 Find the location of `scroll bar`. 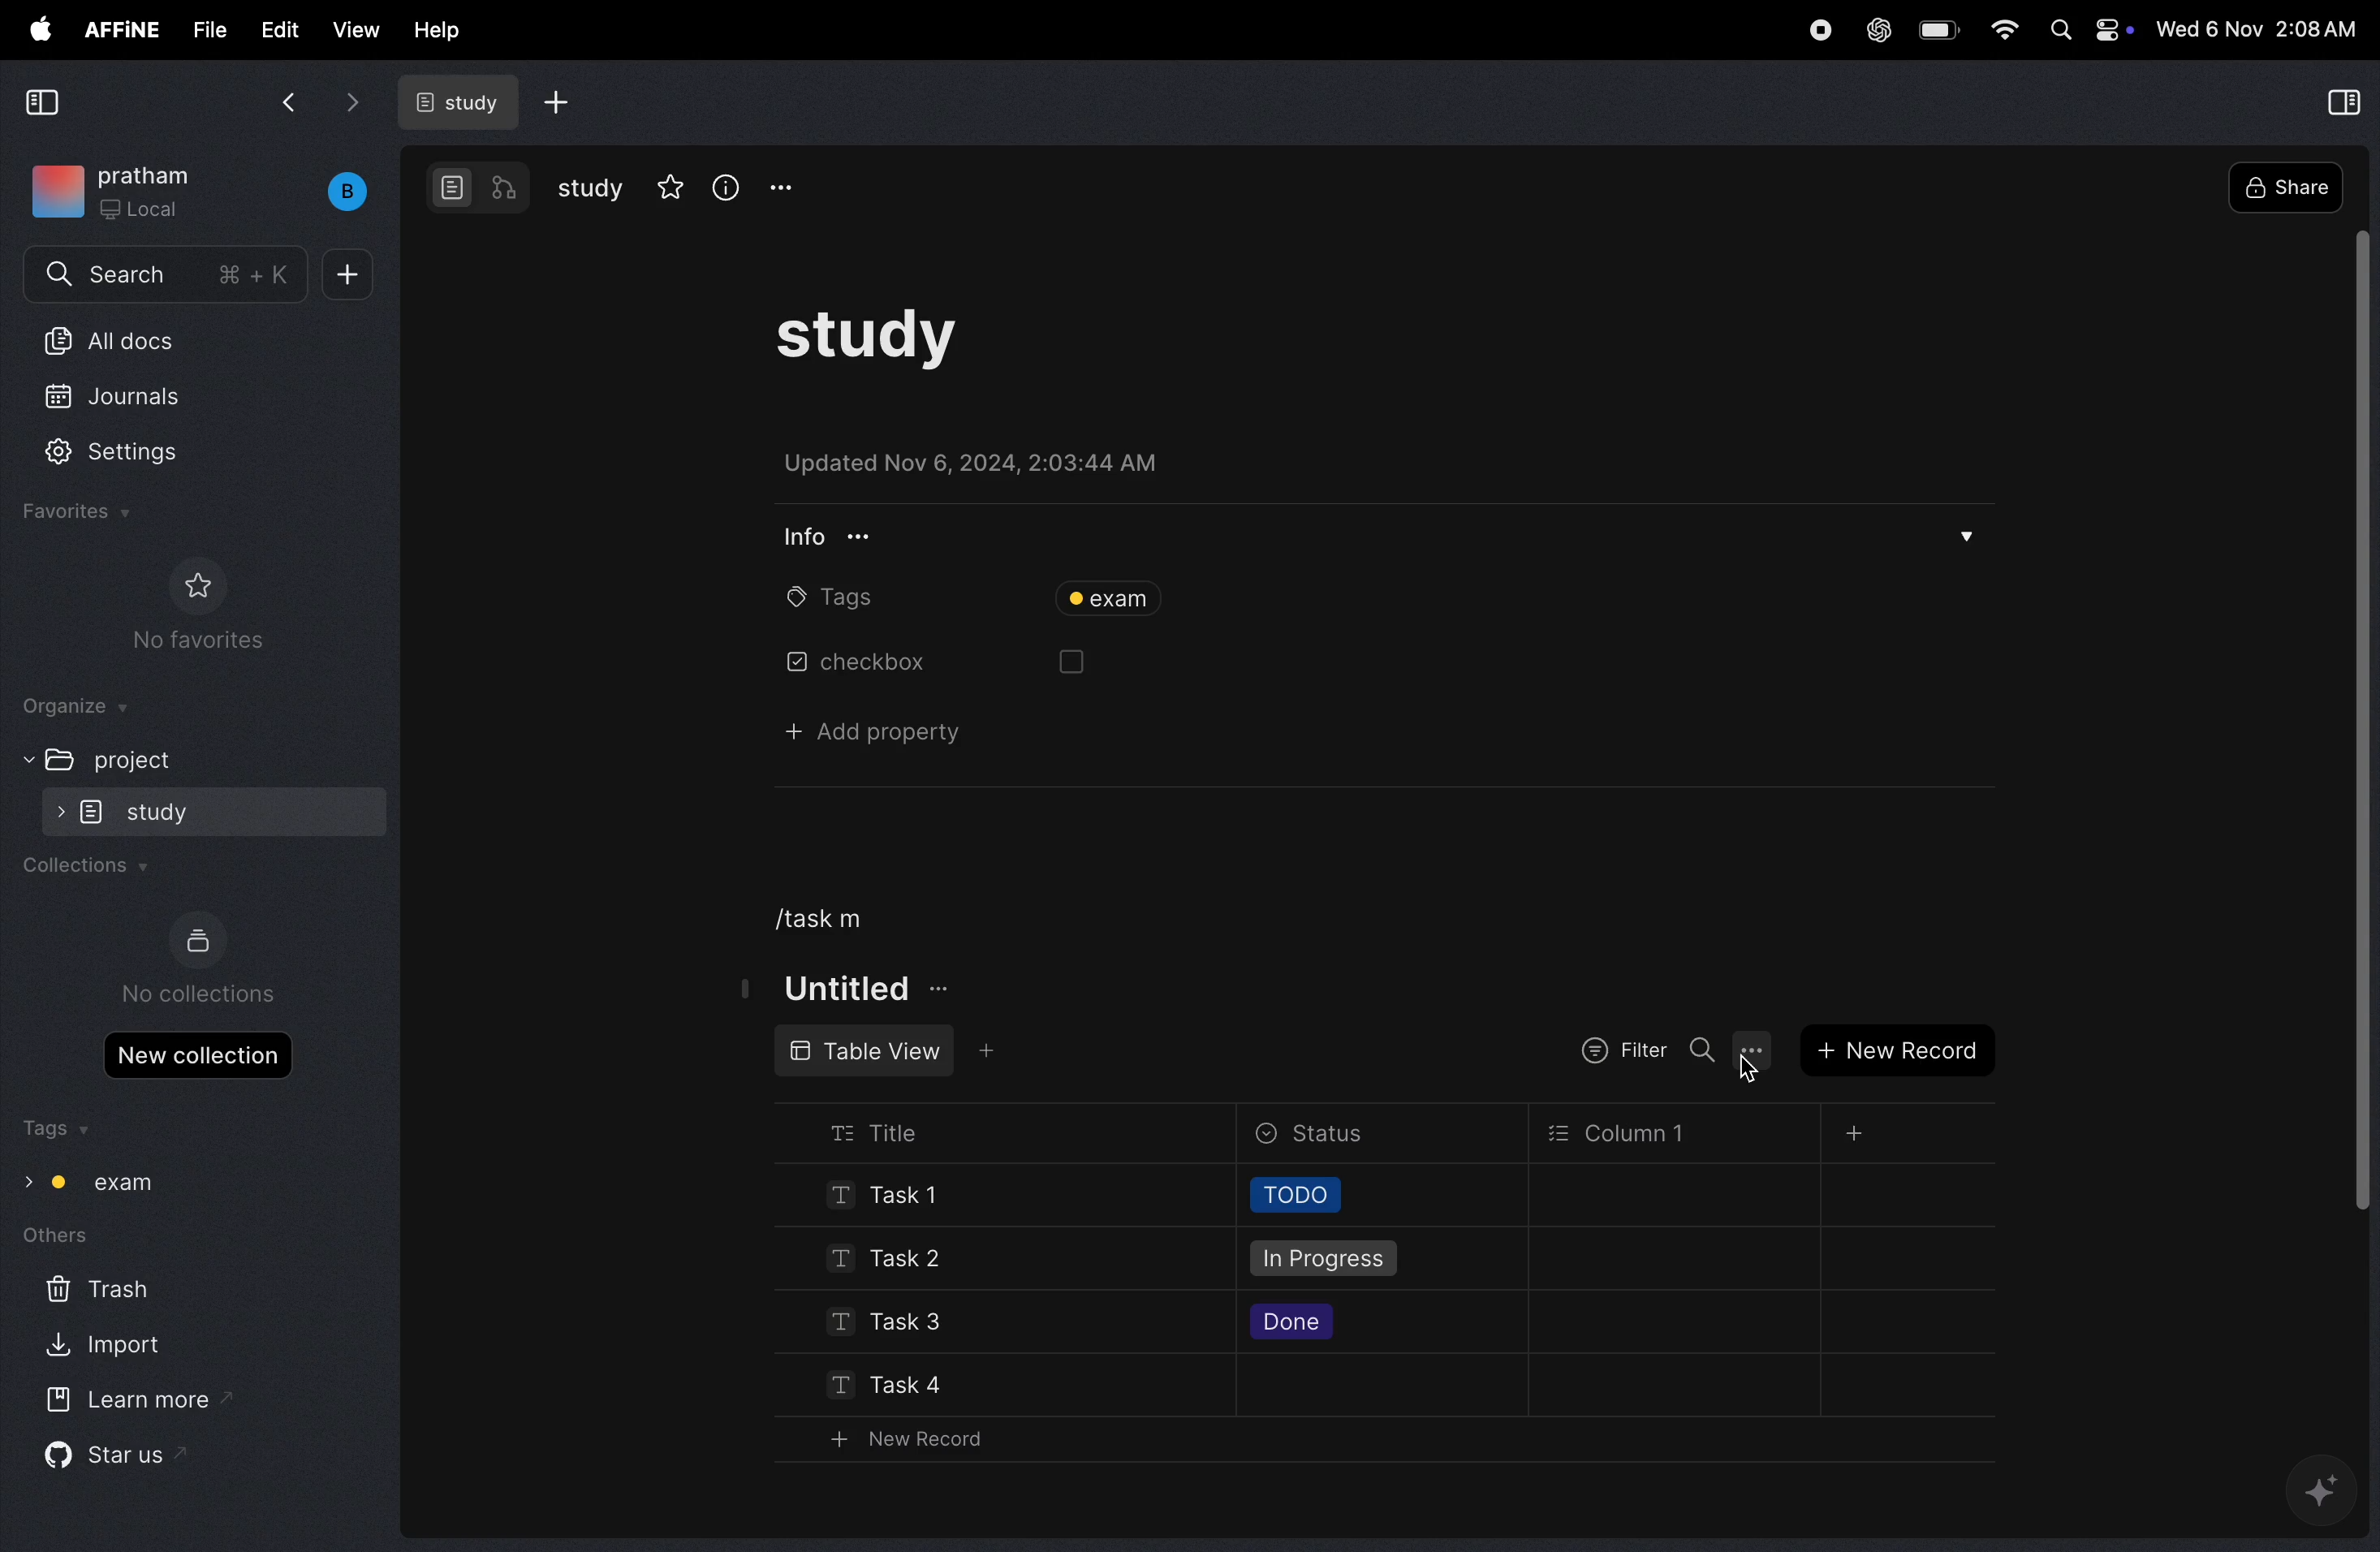

scroll bar is located at coordinates (2359, 718).